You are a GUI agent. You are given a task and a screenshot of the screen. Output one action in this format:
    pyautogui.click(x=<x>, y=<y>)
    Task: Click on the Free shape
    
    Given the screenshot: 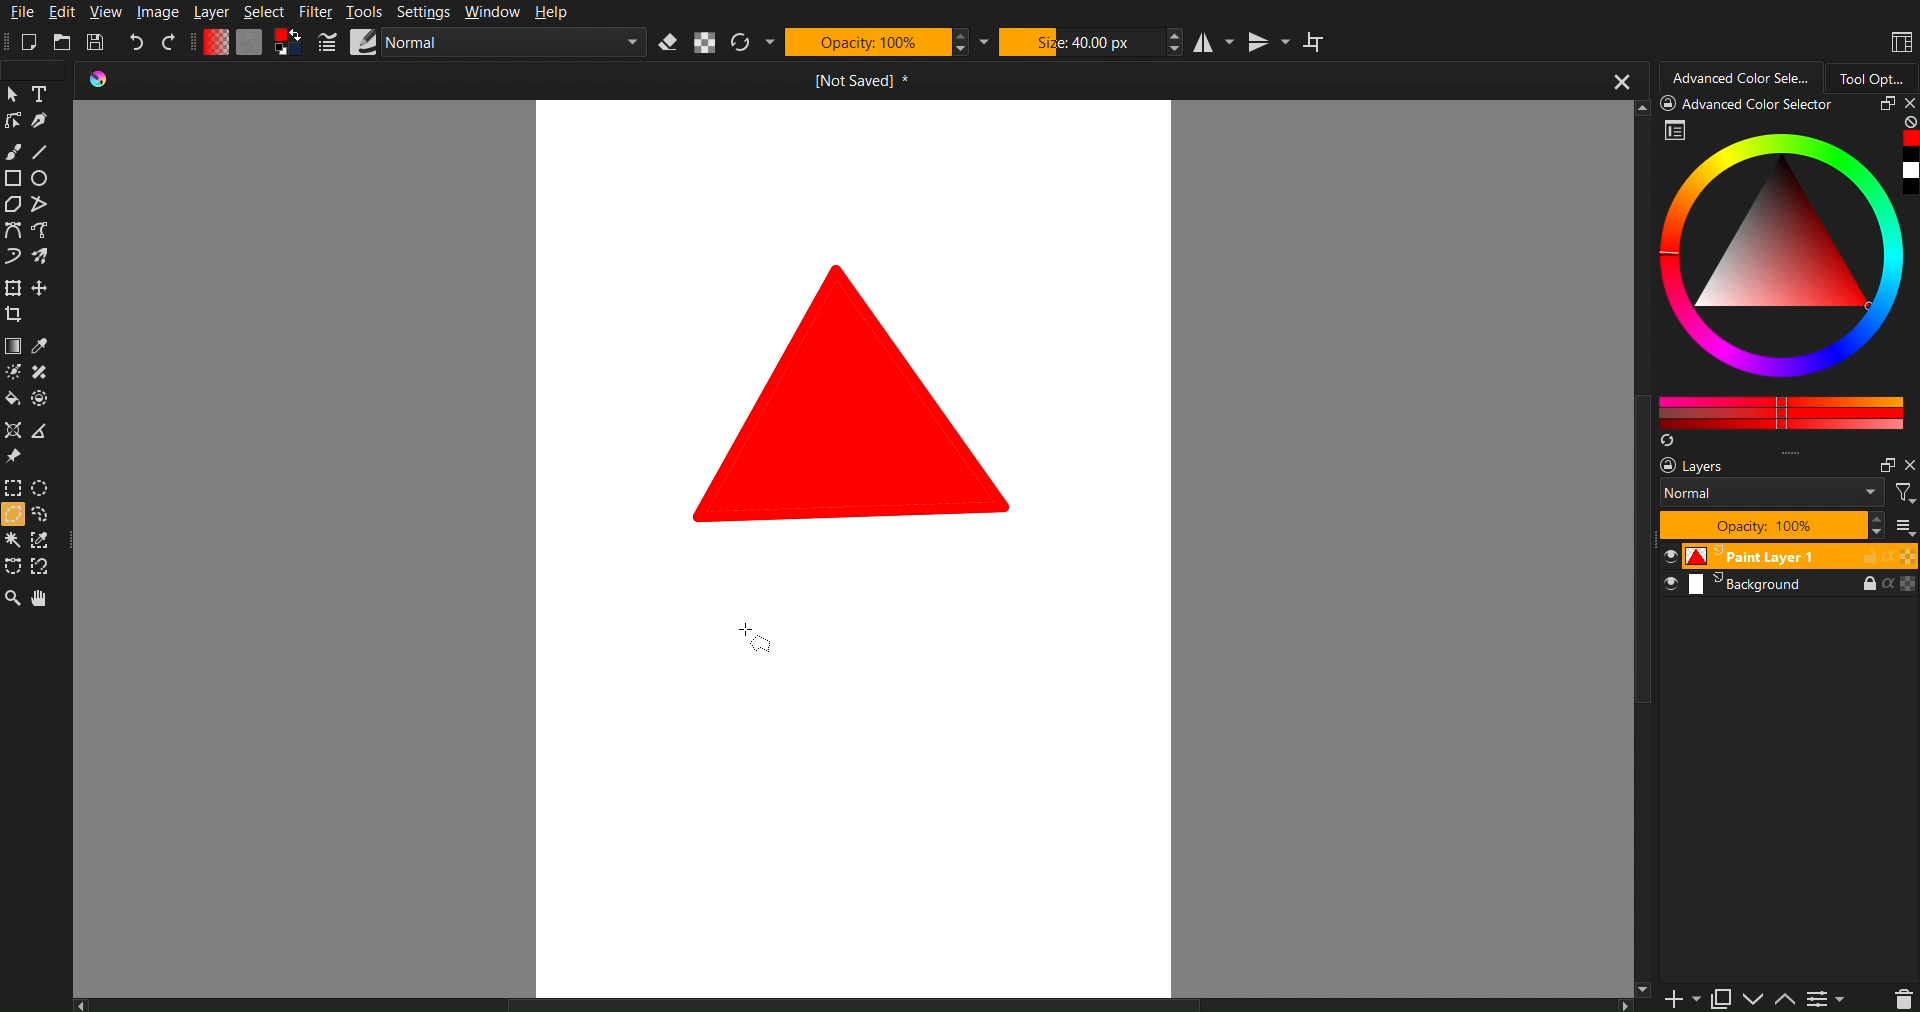 What is the action you would take?
    pyautogui.click(x=43, y=232)
    